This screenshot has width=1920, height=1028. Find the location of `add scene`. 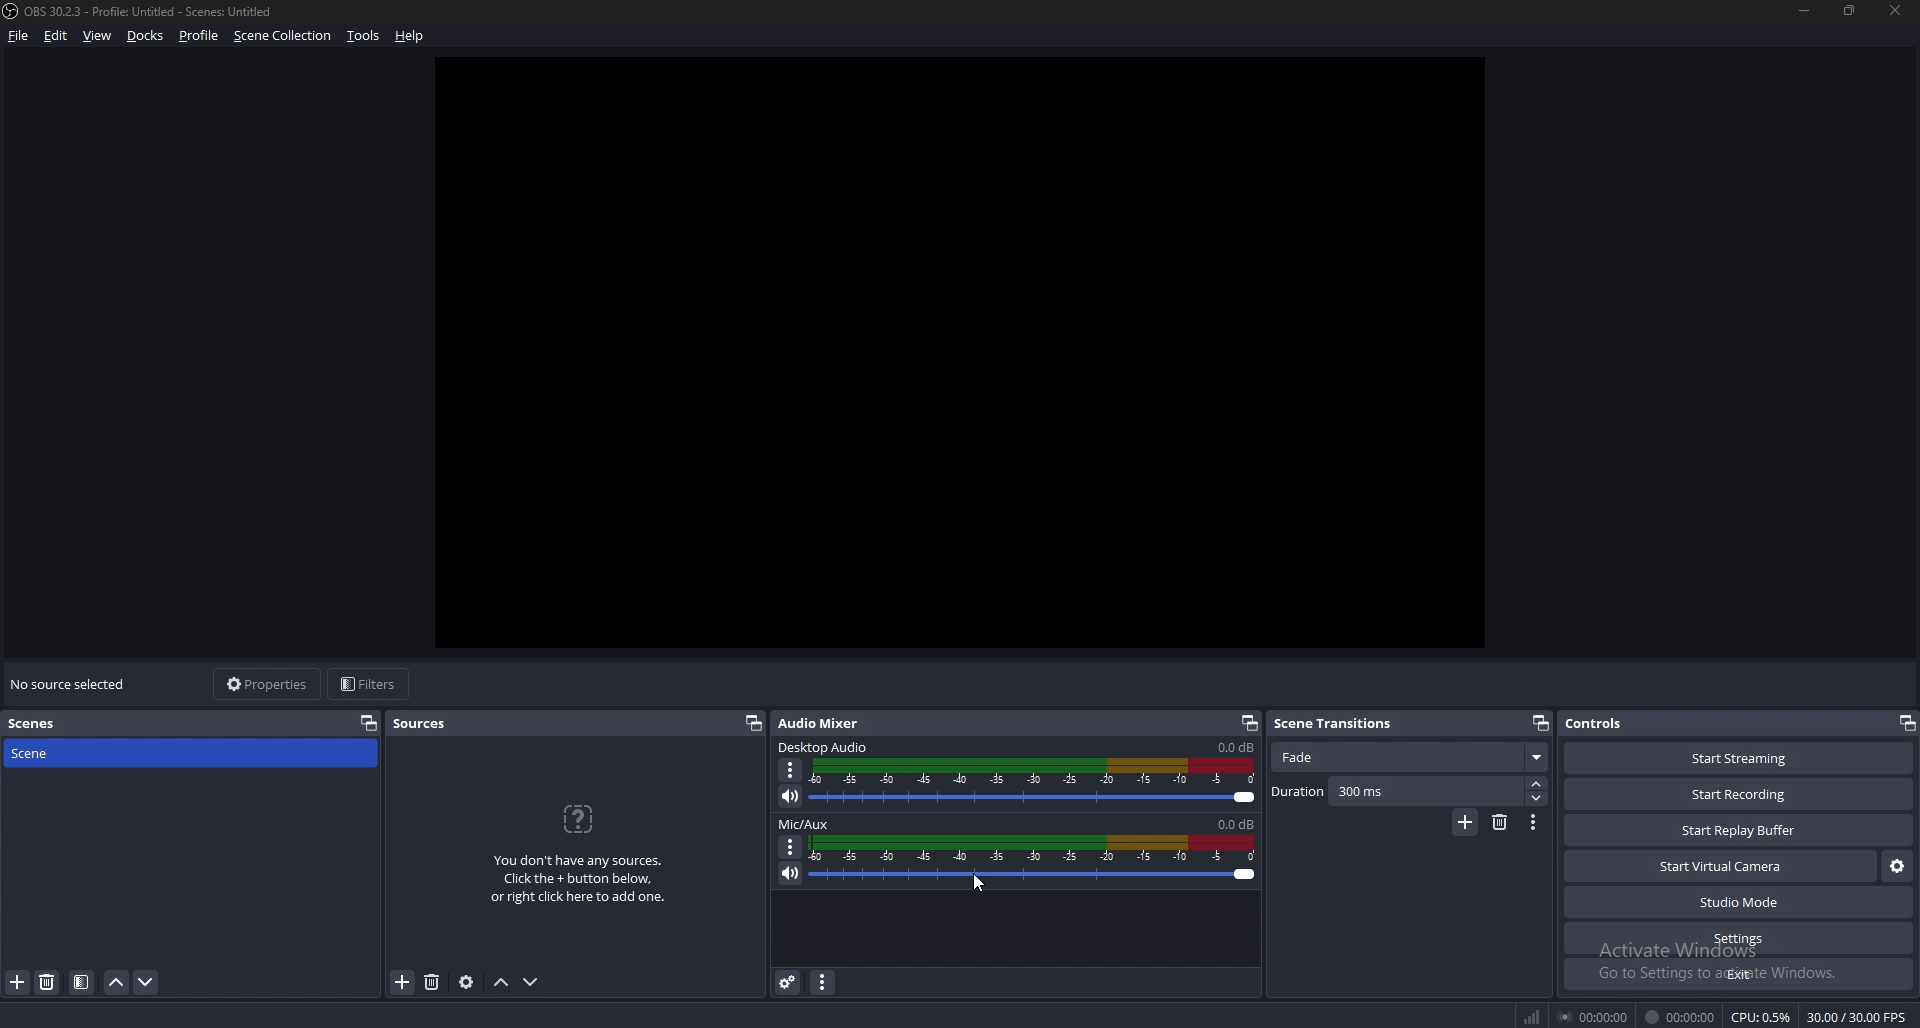

add scene is located at coordinates (1465, 823).